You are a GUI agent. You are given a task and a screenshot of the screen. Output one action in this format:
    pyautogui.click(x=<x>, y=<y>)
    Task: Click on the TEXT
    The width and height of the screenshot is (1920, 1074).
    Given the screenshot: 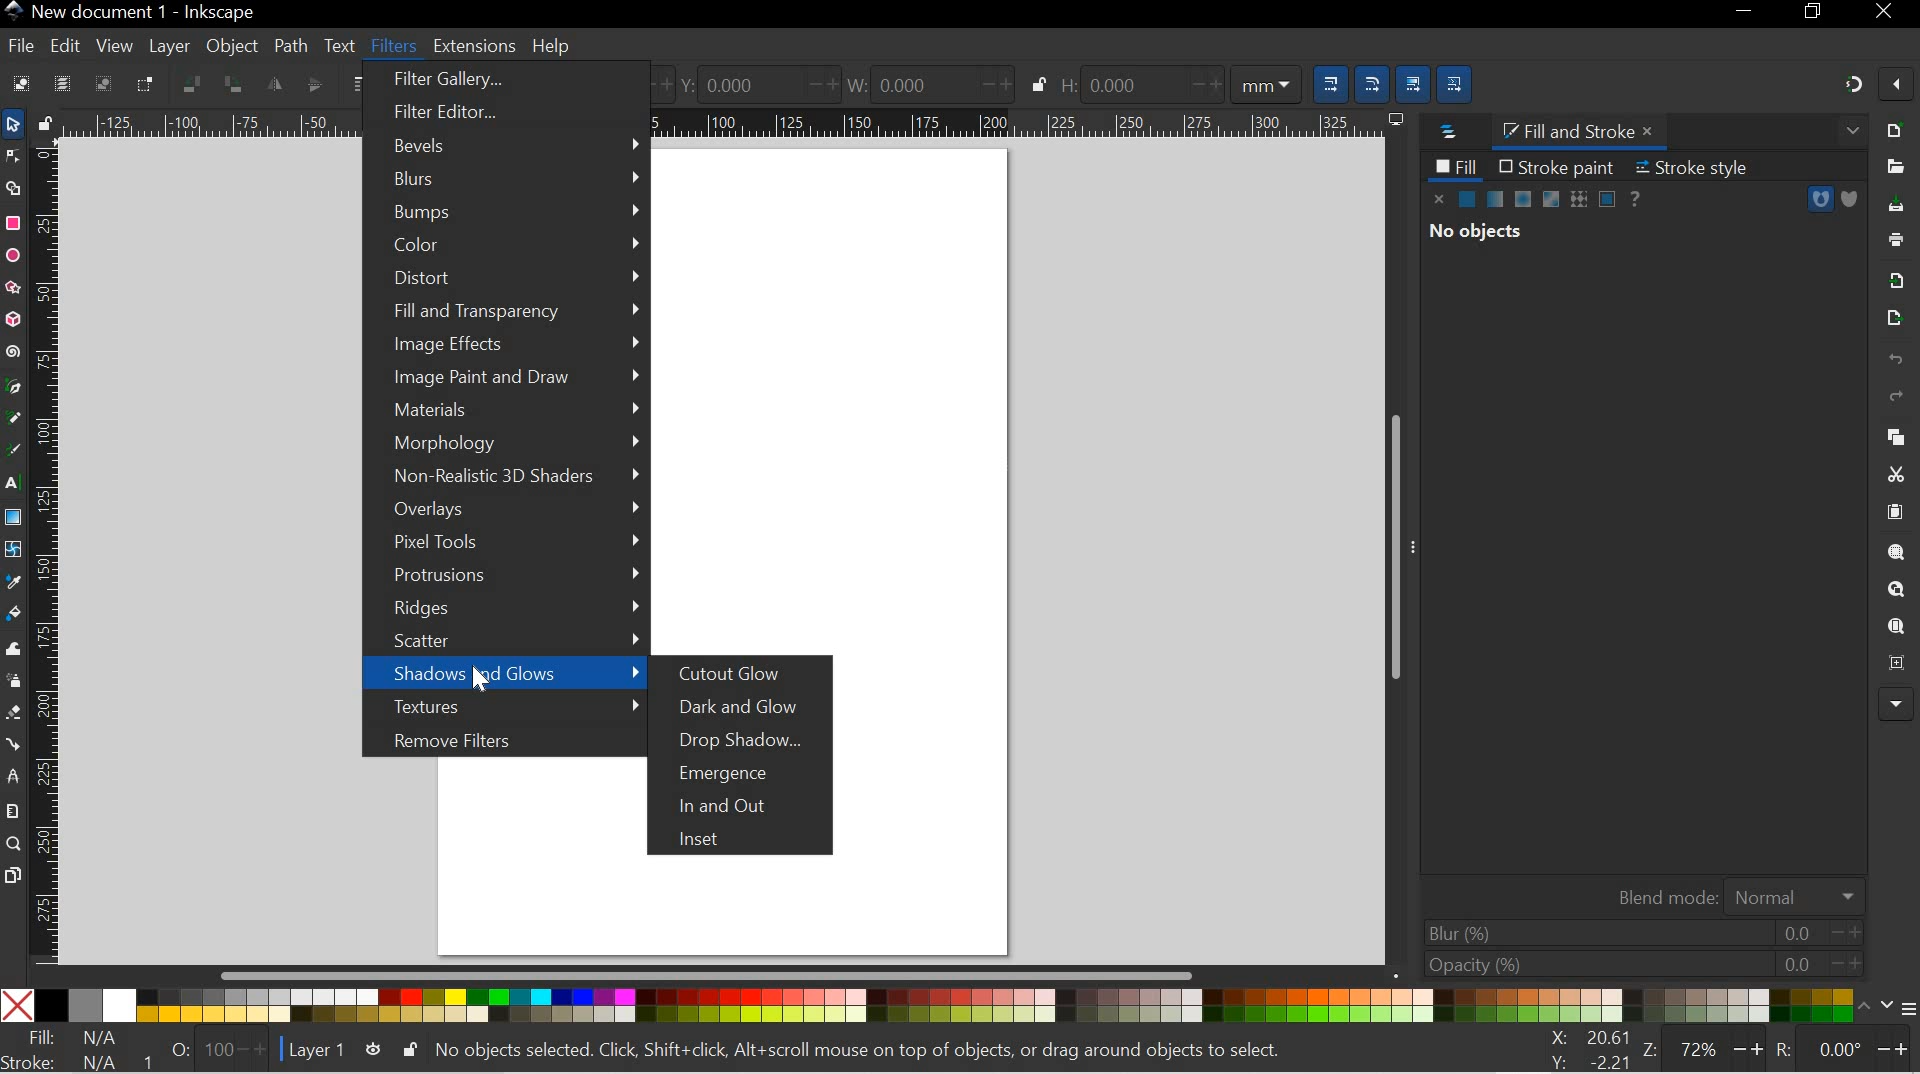 What is the action you would take?
    pyautogui.click(x=340, y=44)
    